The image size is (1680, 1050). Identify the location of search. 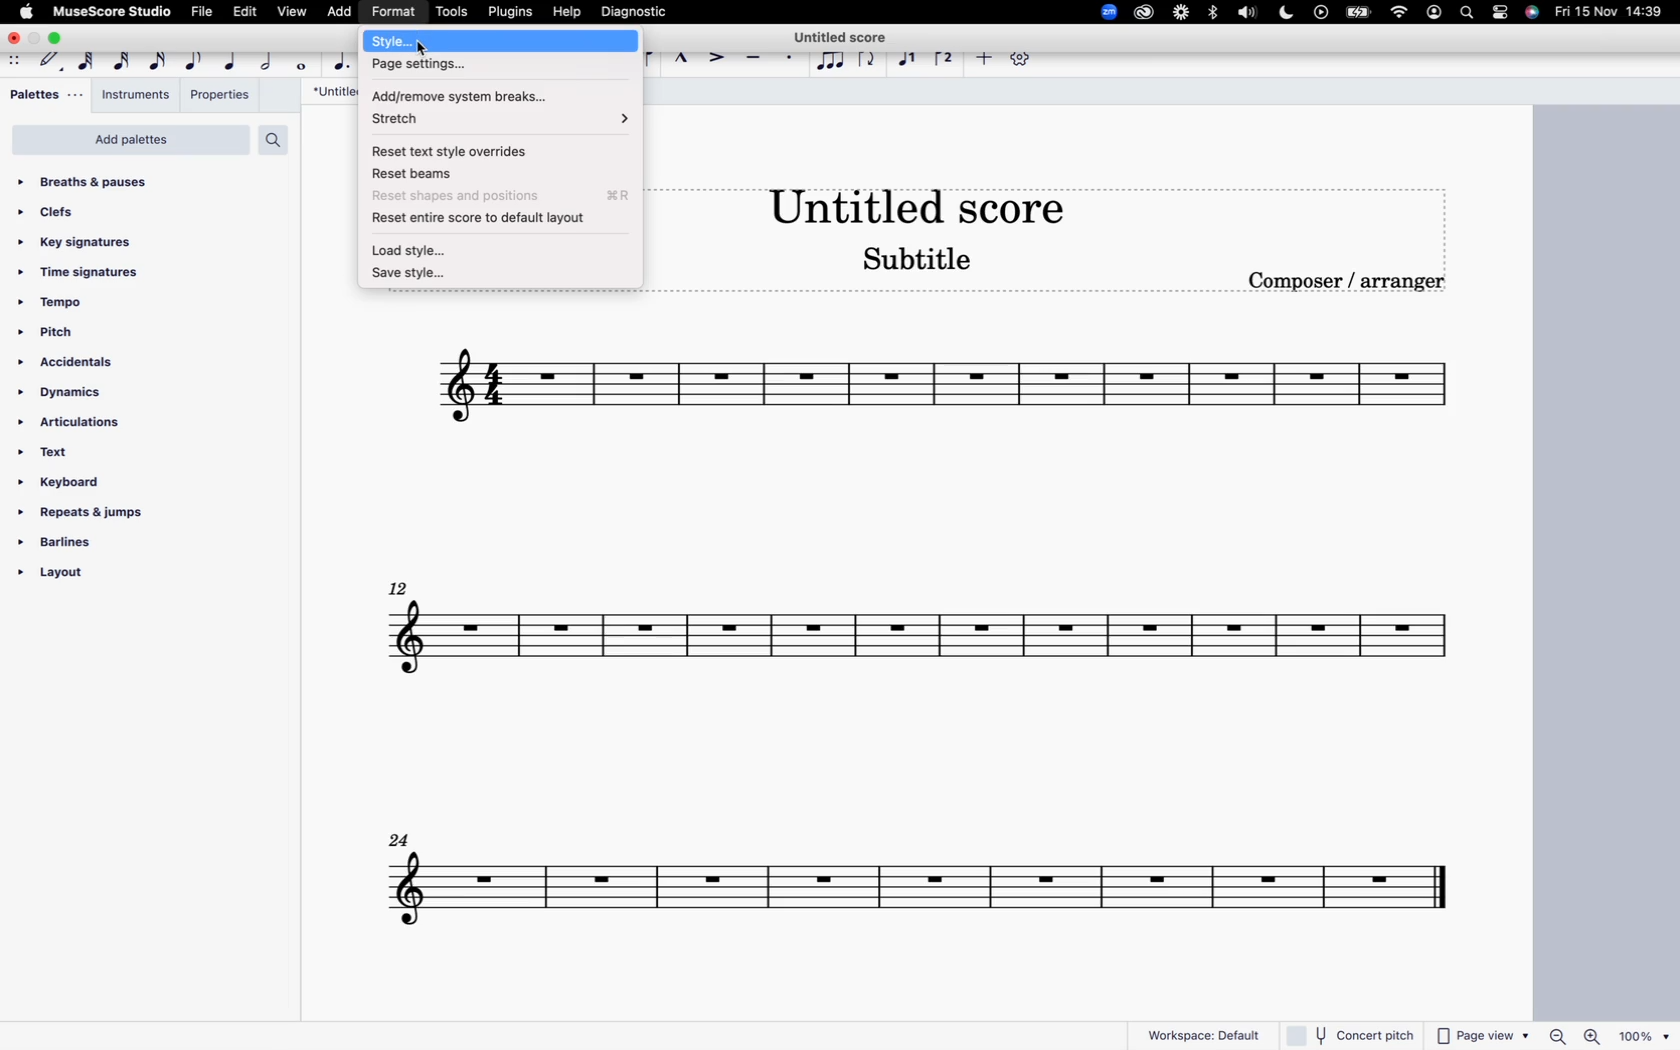
(280, 140).